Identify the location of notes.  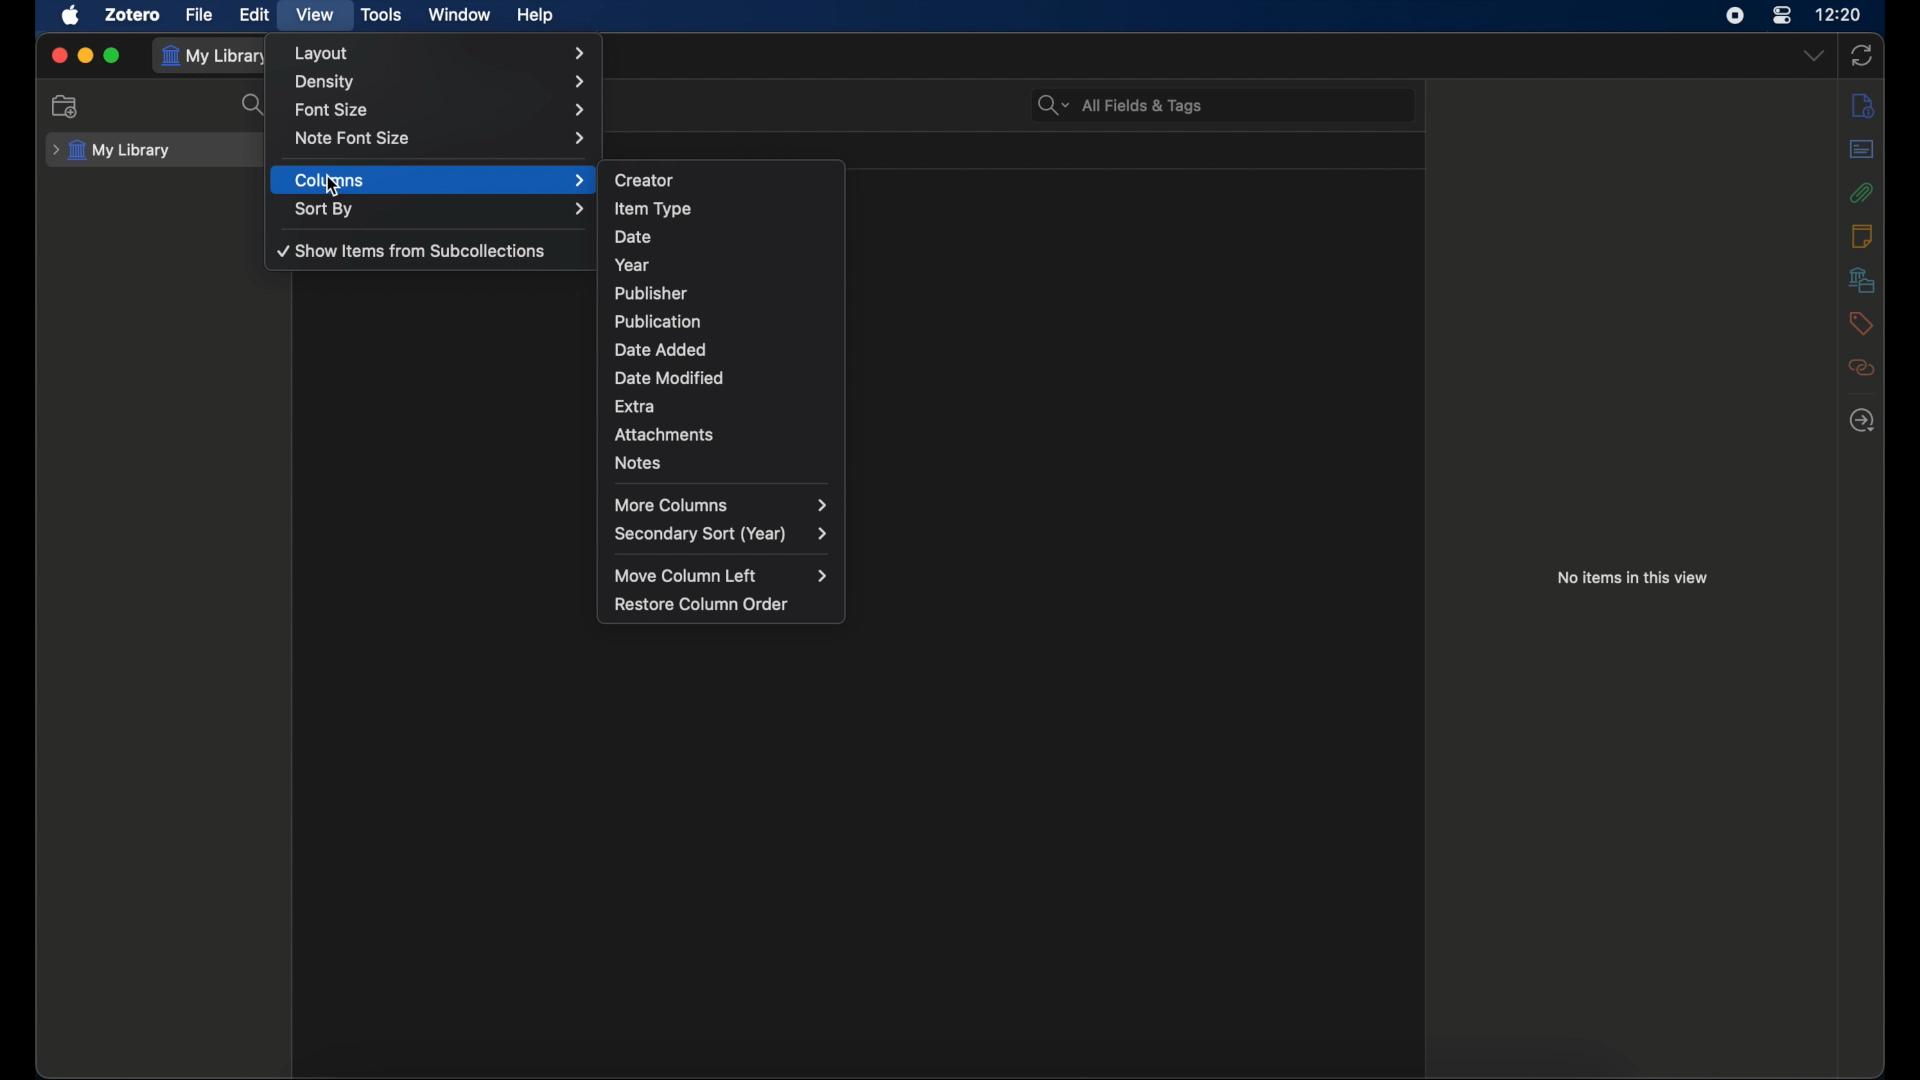
(637, 463).